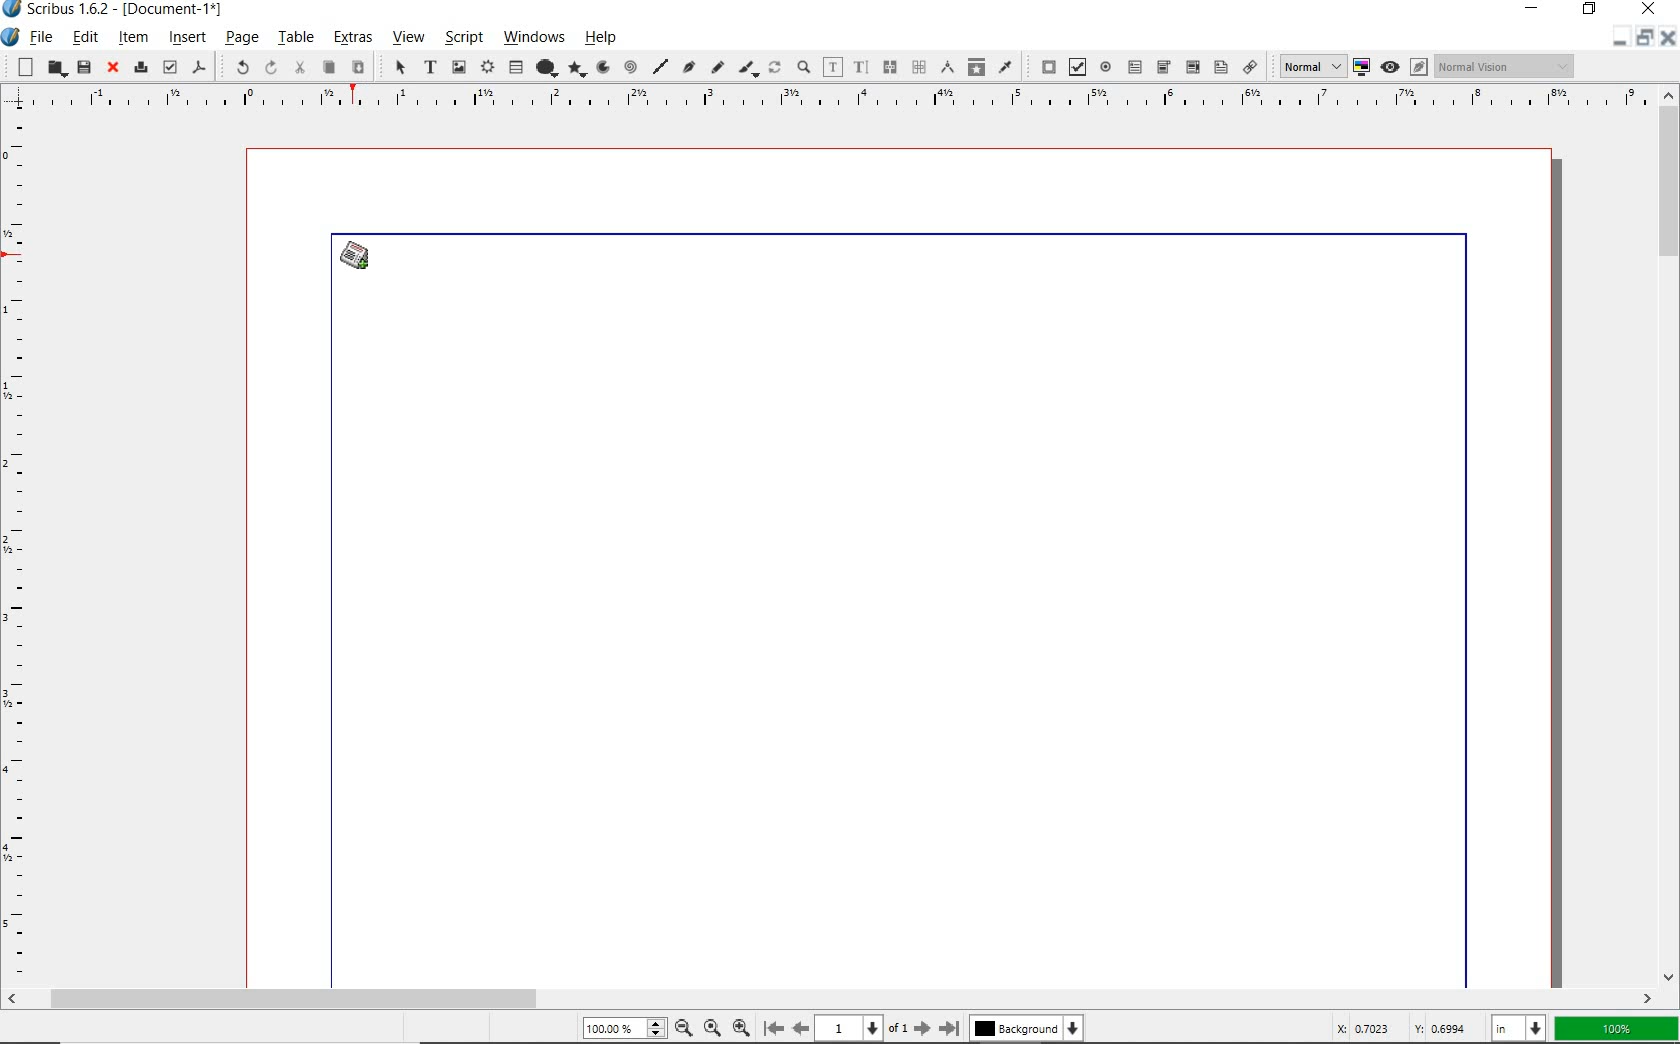 This screenshot has height=1044, width=1680. What do you see at coordinates (12, 37) in the screenshot?
I see `system icon` at bounding box center [12, 37].